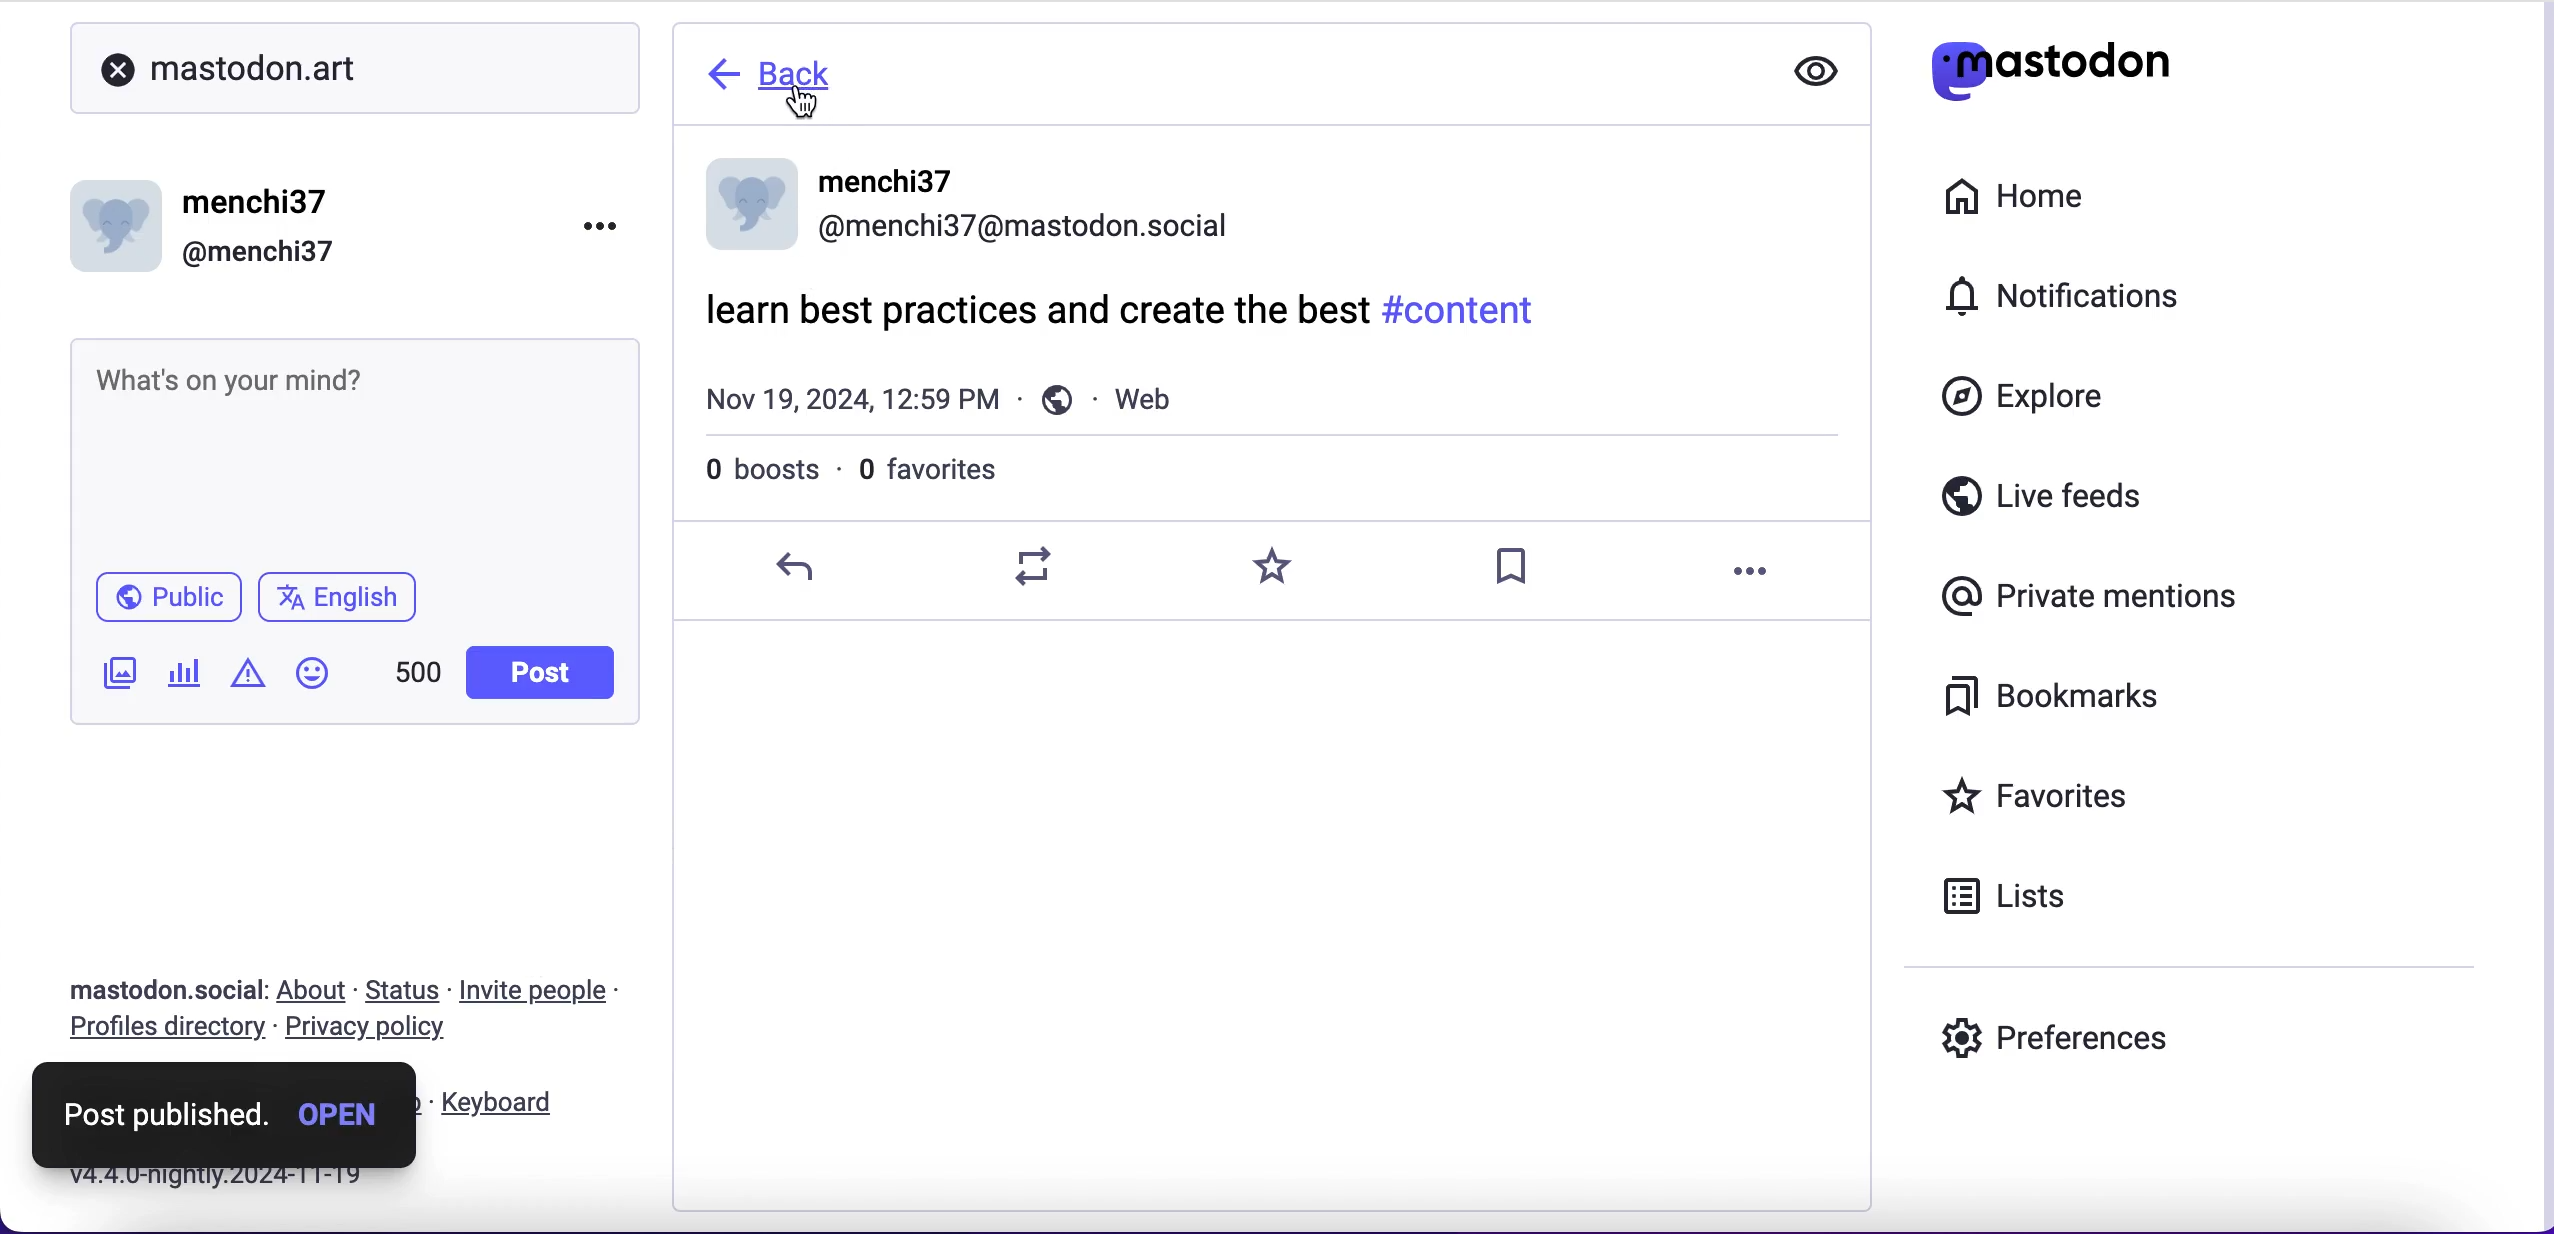 The width and height of the screenshot is (2554, 1234). What do you see at coordinates (1748, 573) in the screenshot?
I see `options` at bounding box center [1748, 573].